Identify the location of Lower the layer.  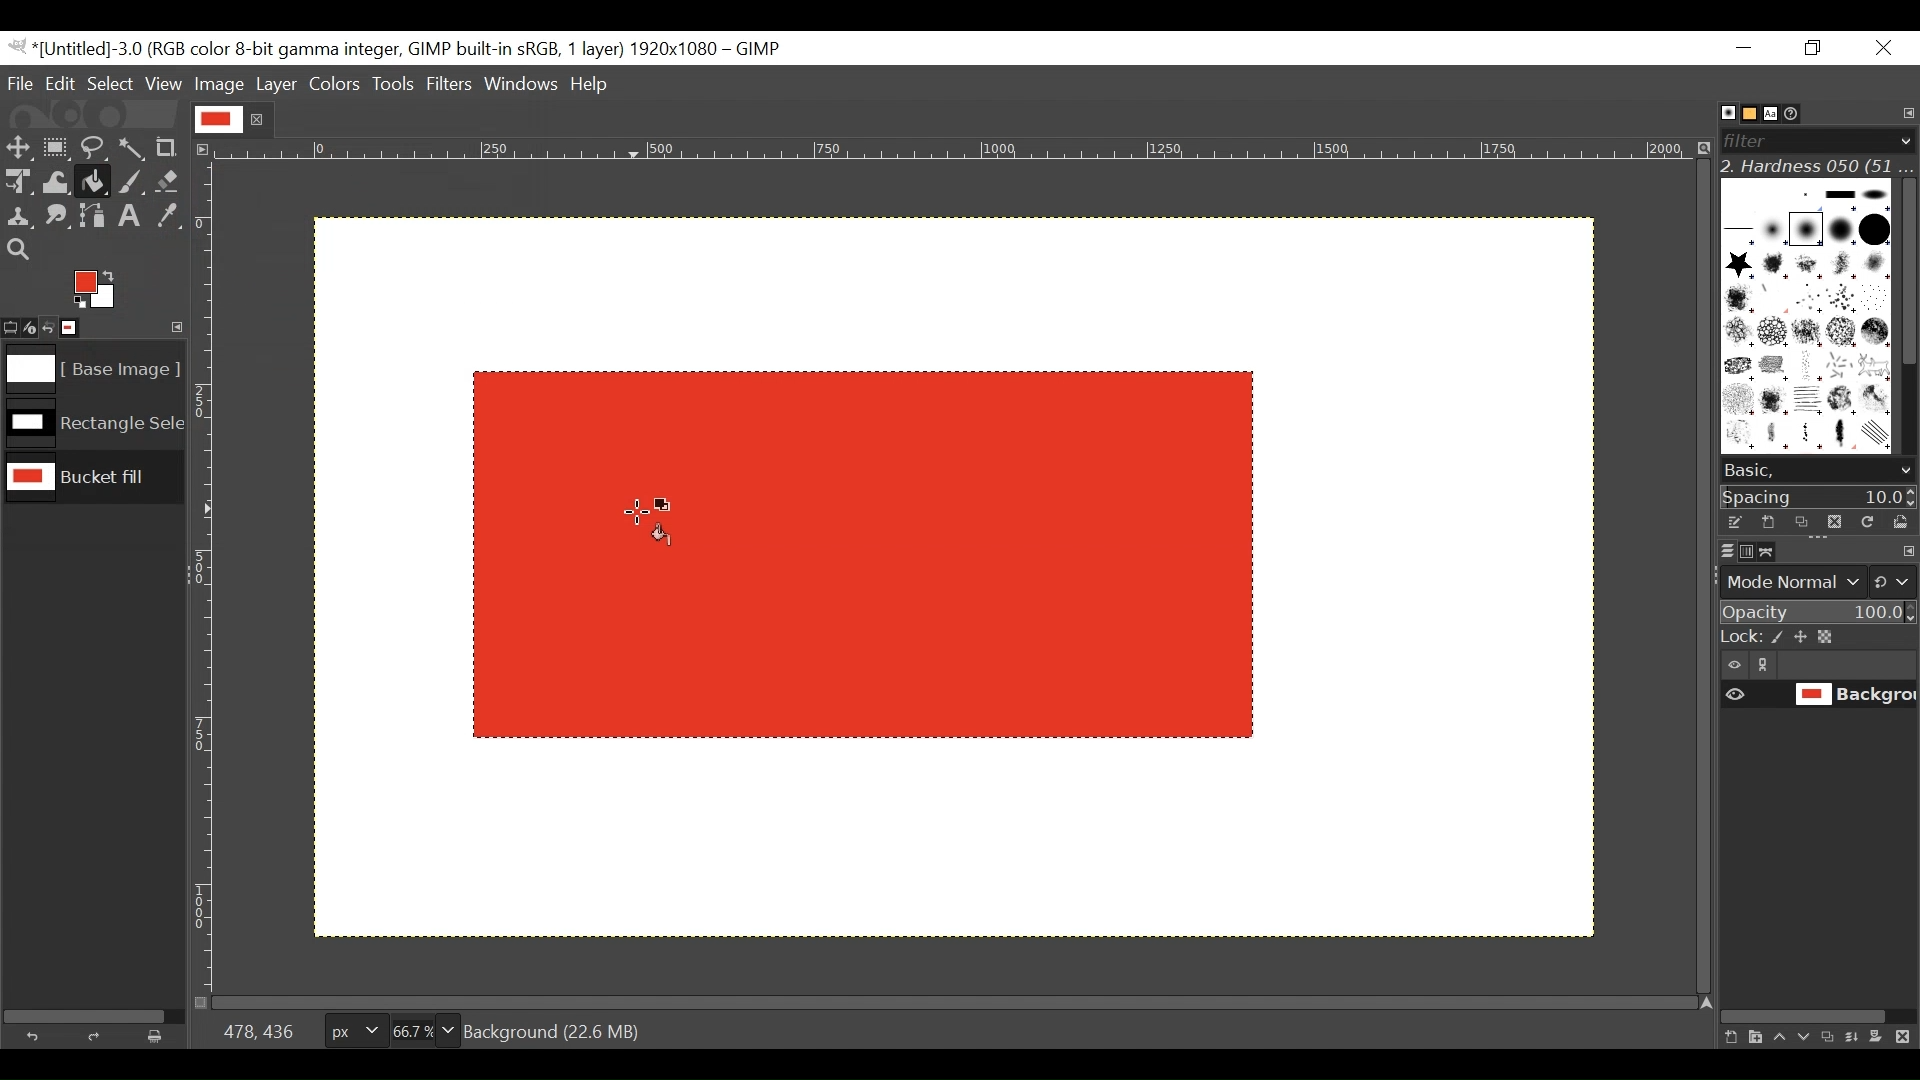
(1805, 1035).